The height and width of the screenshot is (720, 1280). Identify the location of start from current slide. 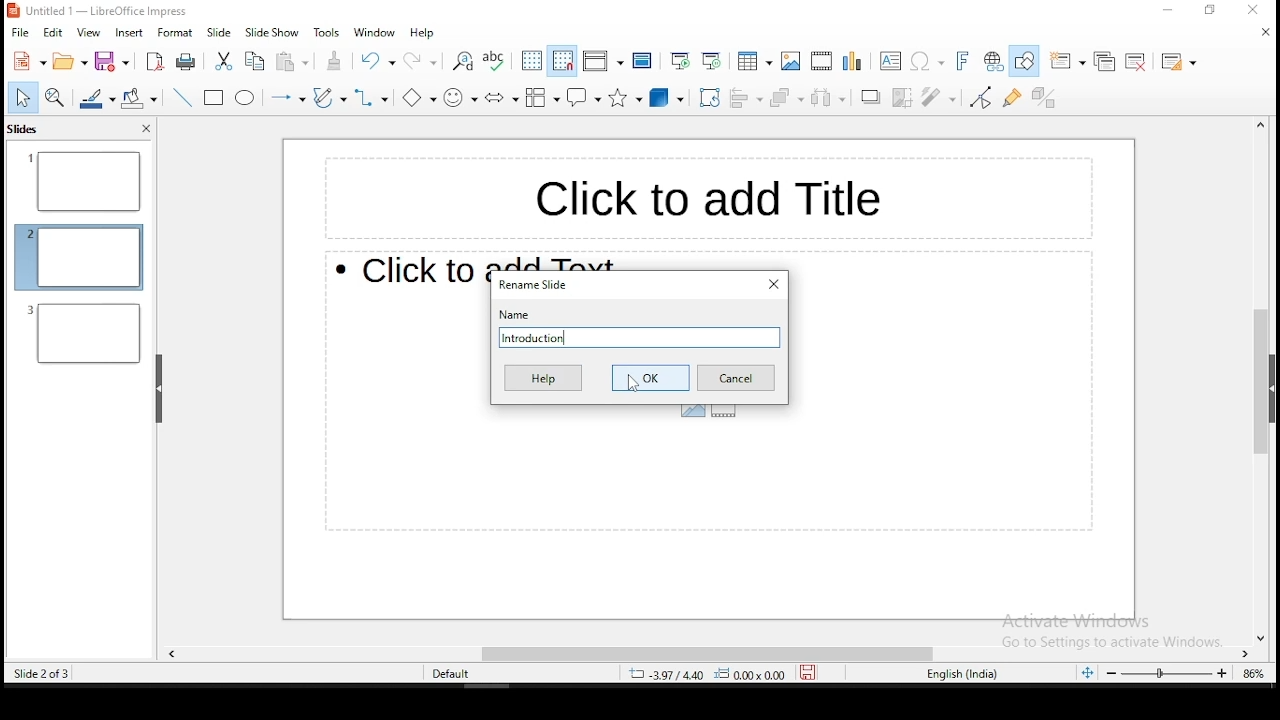
(713, 62).